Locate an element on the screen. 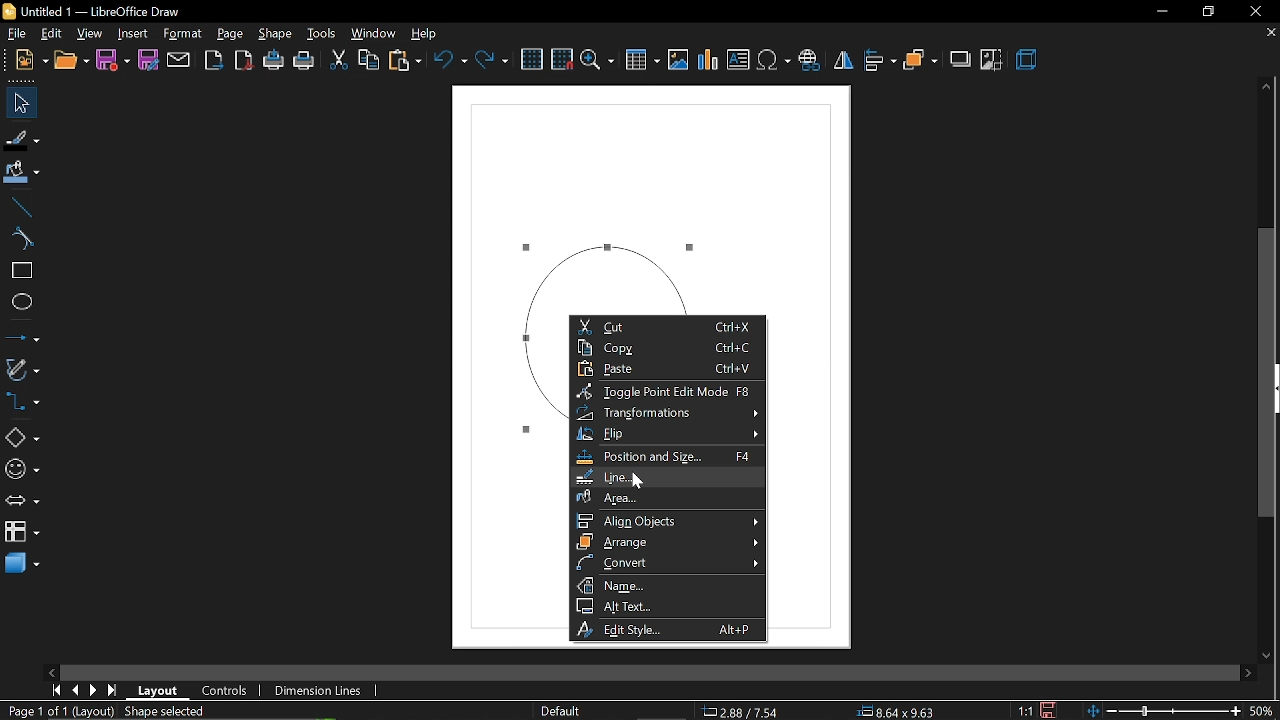 The image size is (1280, 720). 3d effects is located at coordinates (1026, 58).